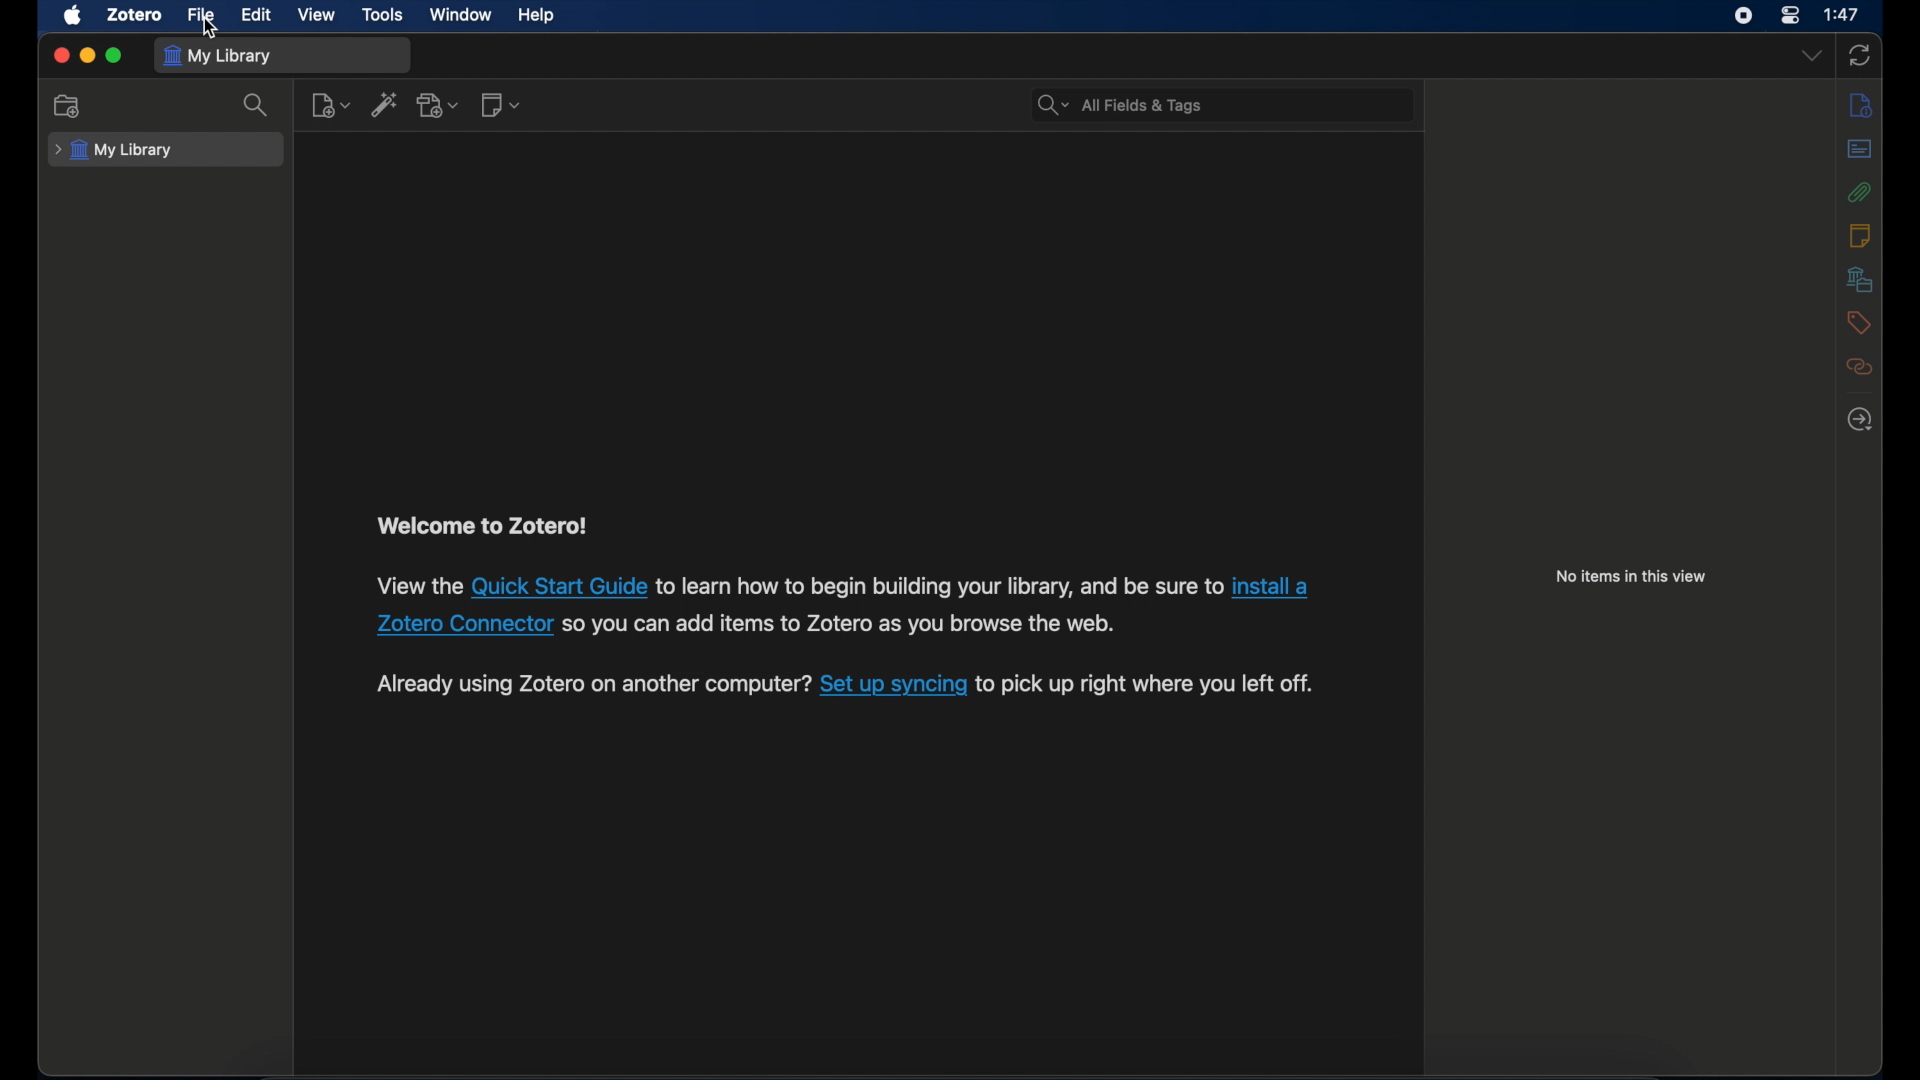 This screenshot has width=1920, height=1080. Describe the element at coordinates (1843, 13) in the screenshot. I see `1:47` at that location.